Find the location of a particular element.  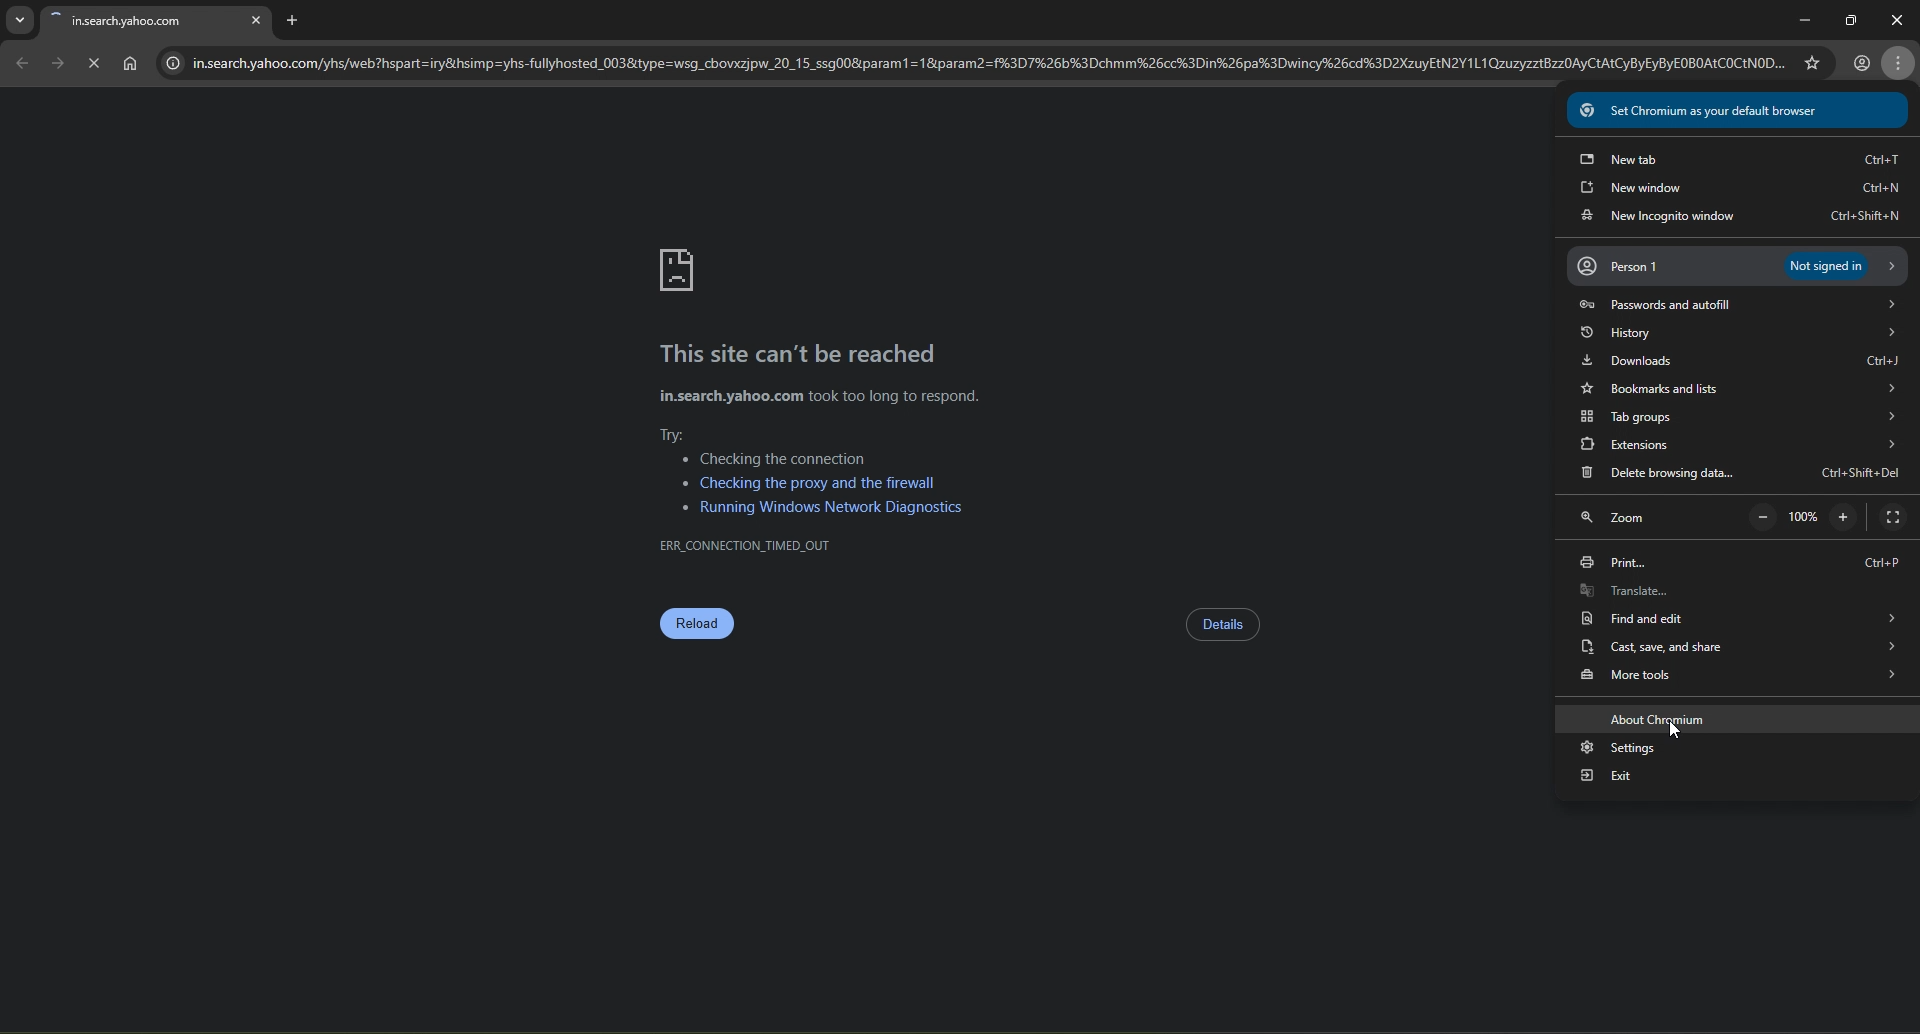

passwords and autofill is located at coordinates (1735, 305).